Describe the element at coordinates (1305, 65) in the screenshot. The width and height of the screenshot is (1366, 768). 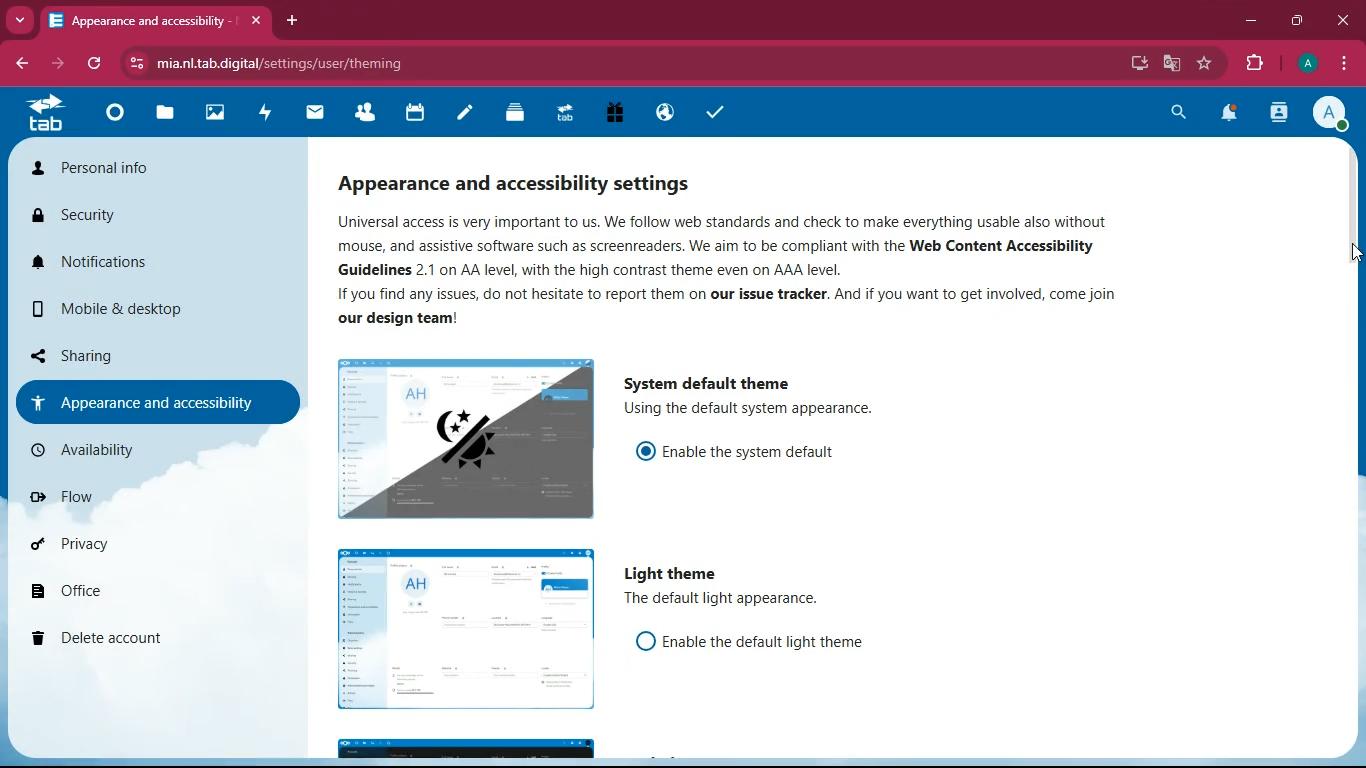
I see `profile` at that location.